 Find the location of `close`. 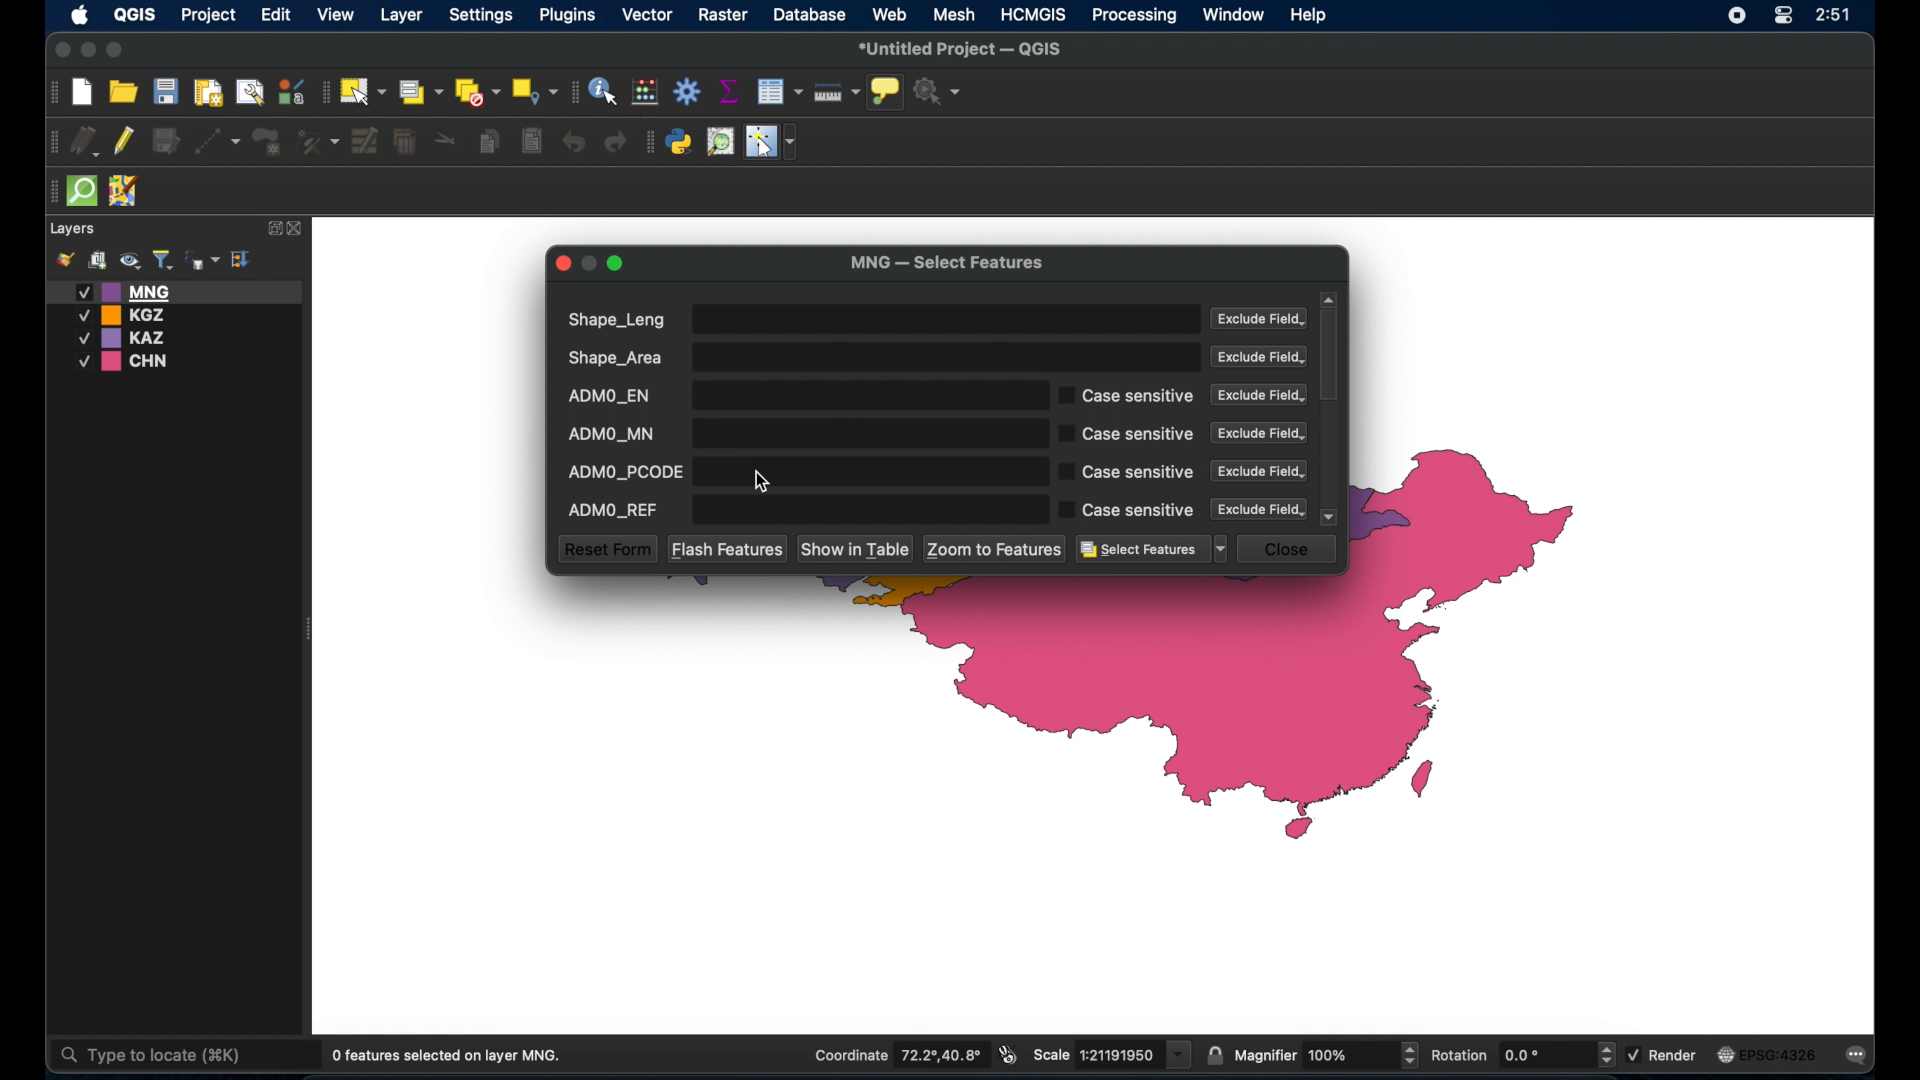

close is located at coordinates (563, 263).